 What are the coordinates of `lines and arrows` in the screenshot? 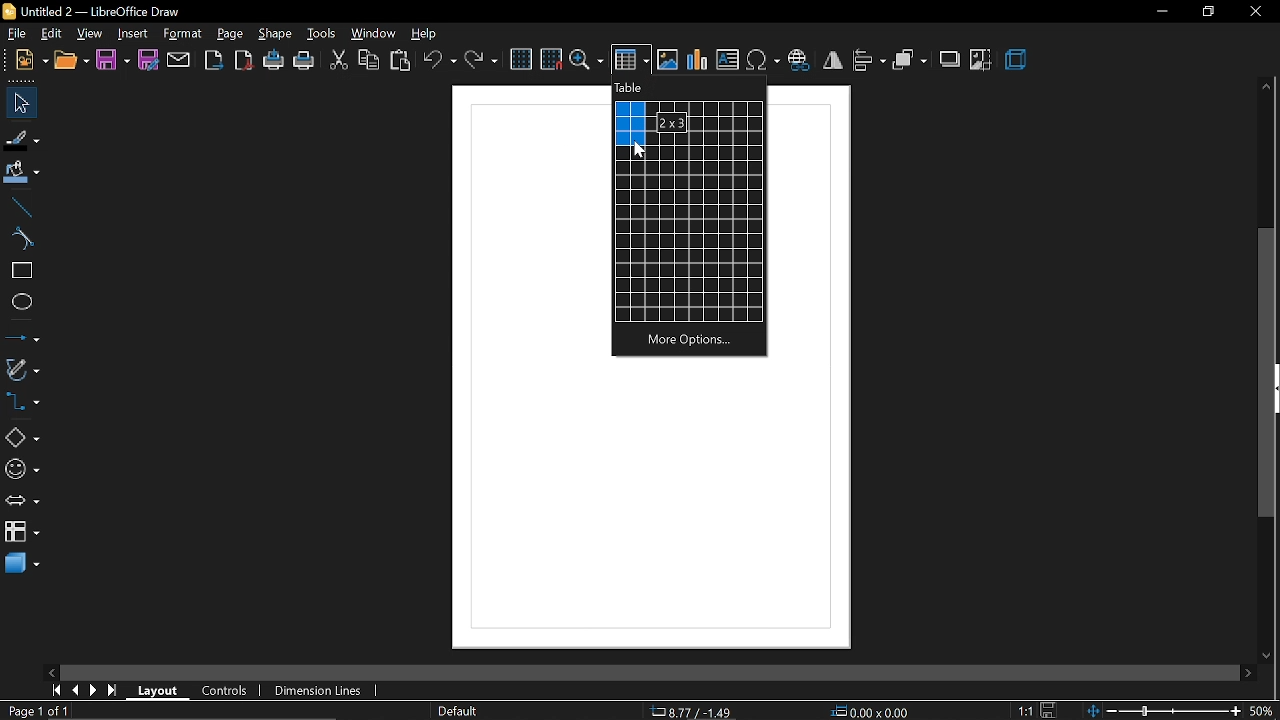 It's located at (24, 340).